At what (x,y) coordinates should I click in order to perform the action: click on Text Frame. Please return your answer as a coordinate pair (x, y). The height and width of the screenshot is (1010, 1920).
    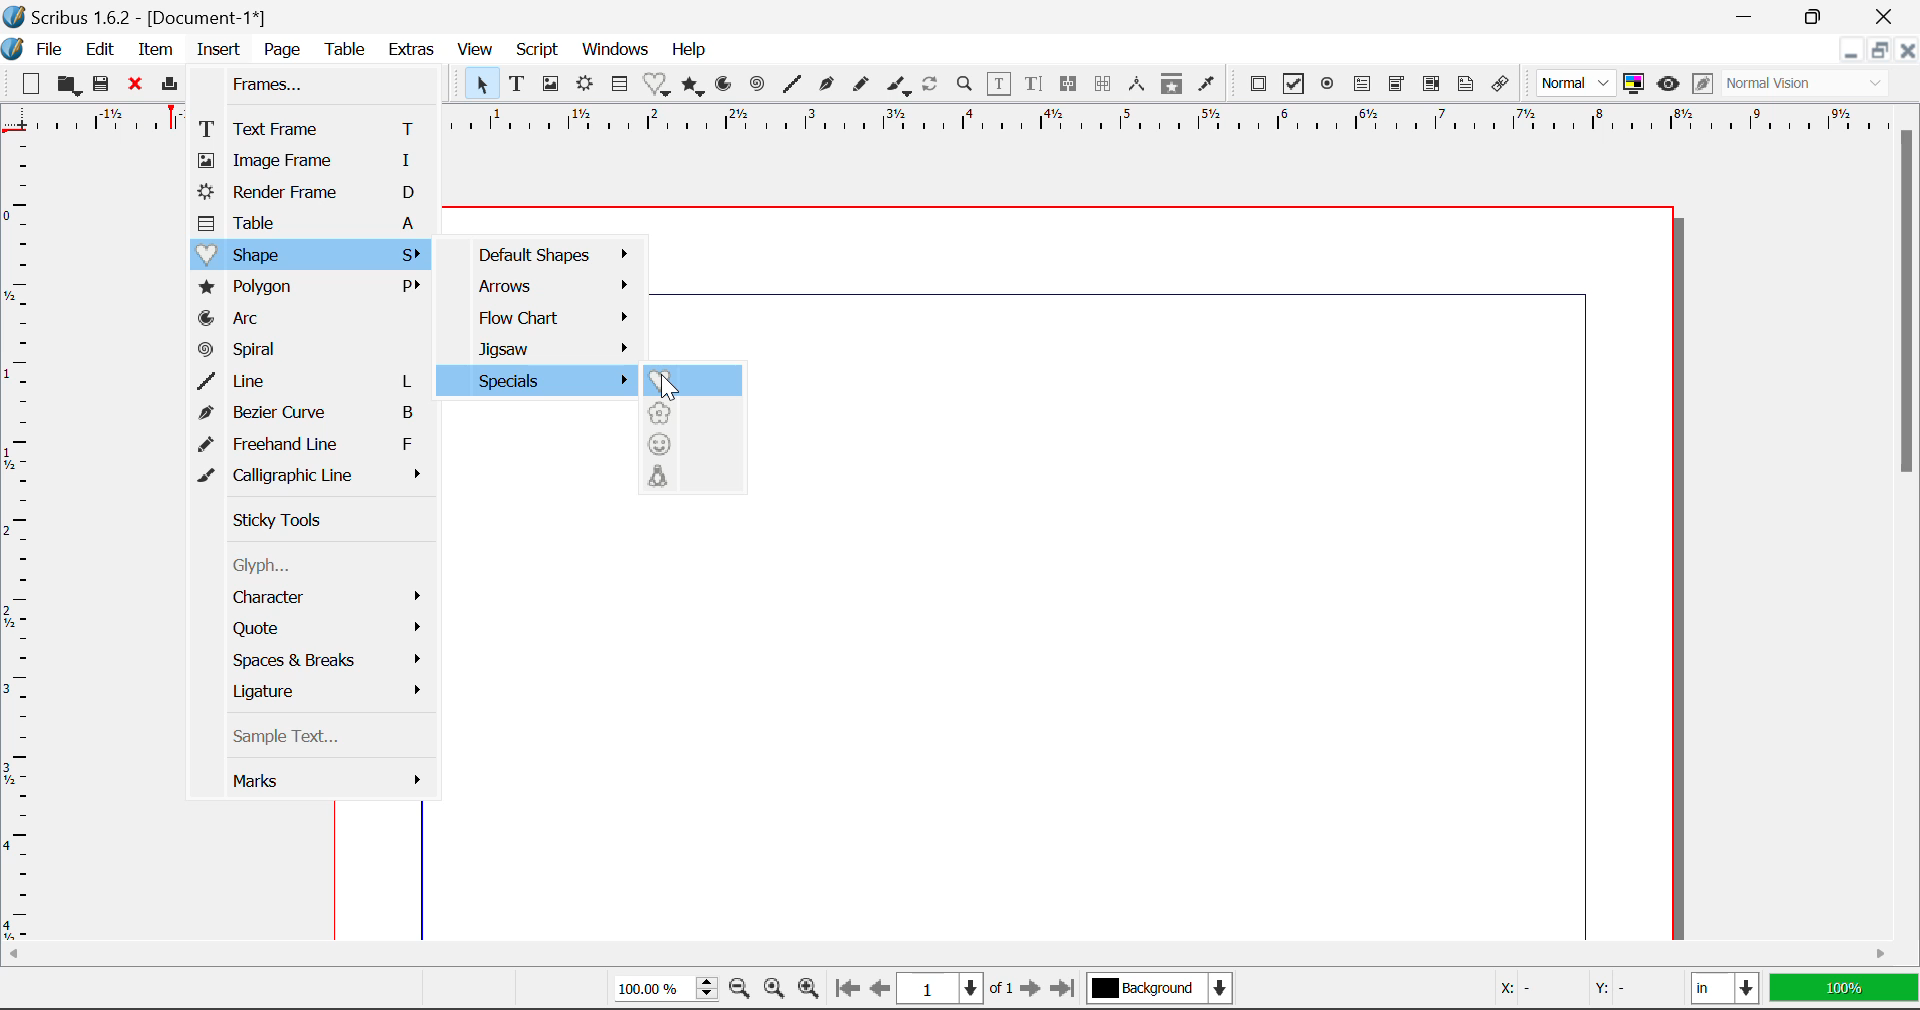
    Looking at the image, I should click on (311, 128).